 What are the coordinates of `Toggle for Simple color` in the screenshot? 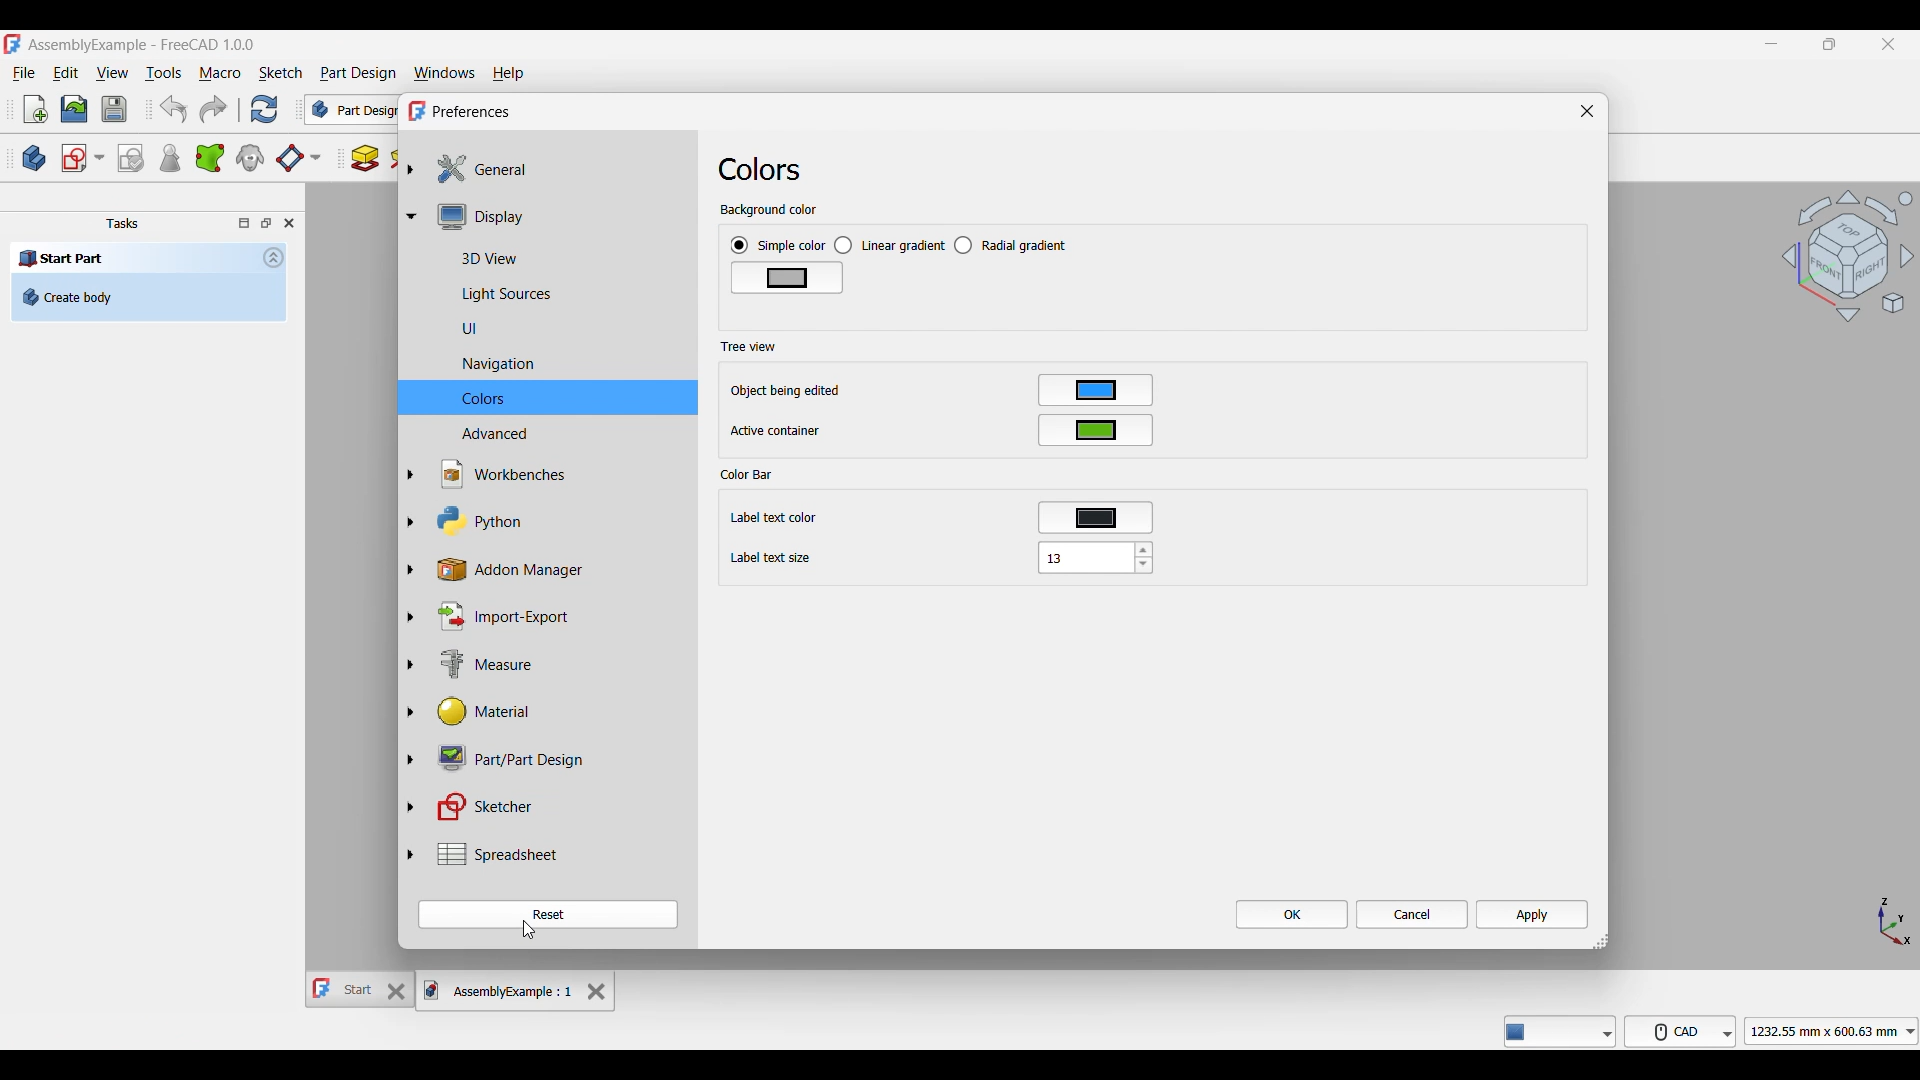 It's located at (778, 245).